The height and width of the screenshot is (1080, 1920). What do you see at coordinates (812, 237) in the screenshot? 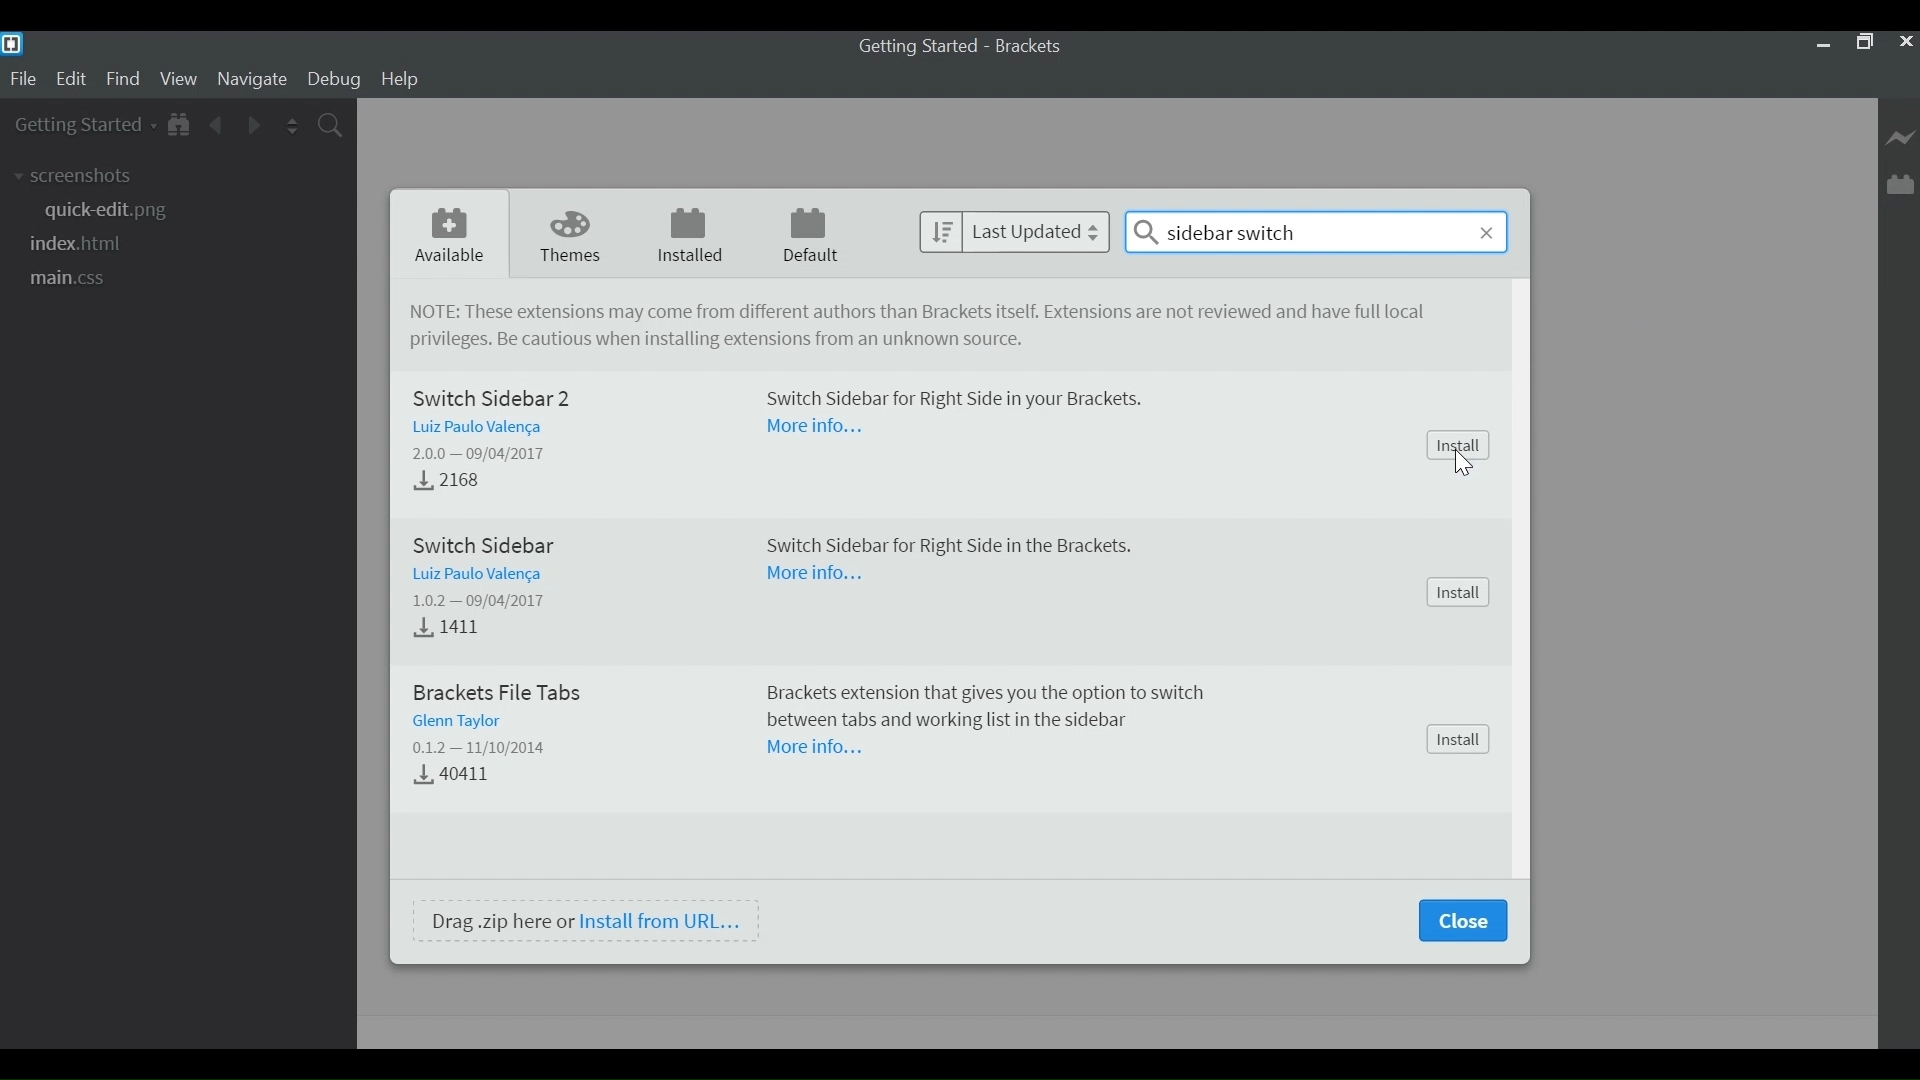
I see `Default ` at bounding box center [812, 237].